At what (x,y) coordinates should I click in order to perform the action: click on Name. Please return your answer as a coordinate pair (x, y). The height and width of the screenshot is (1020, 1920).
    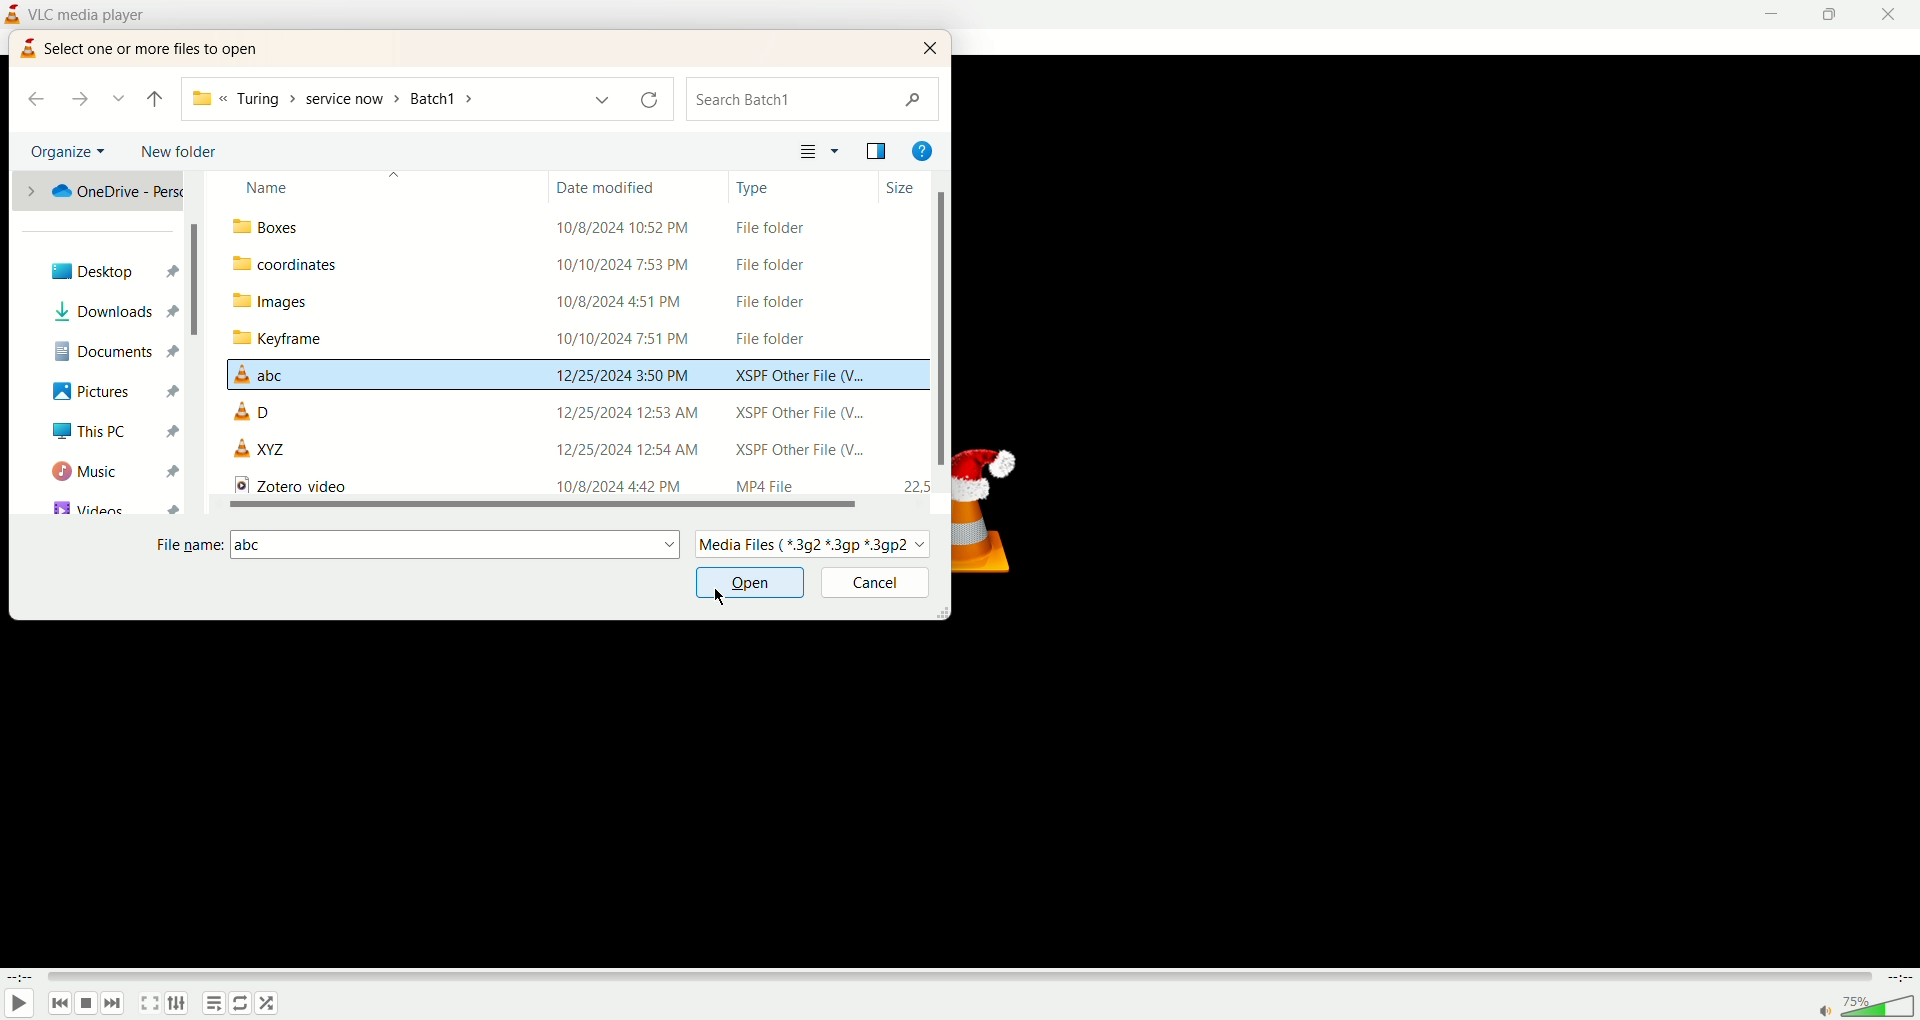
    Looking at the image, I should click on (387, 187).